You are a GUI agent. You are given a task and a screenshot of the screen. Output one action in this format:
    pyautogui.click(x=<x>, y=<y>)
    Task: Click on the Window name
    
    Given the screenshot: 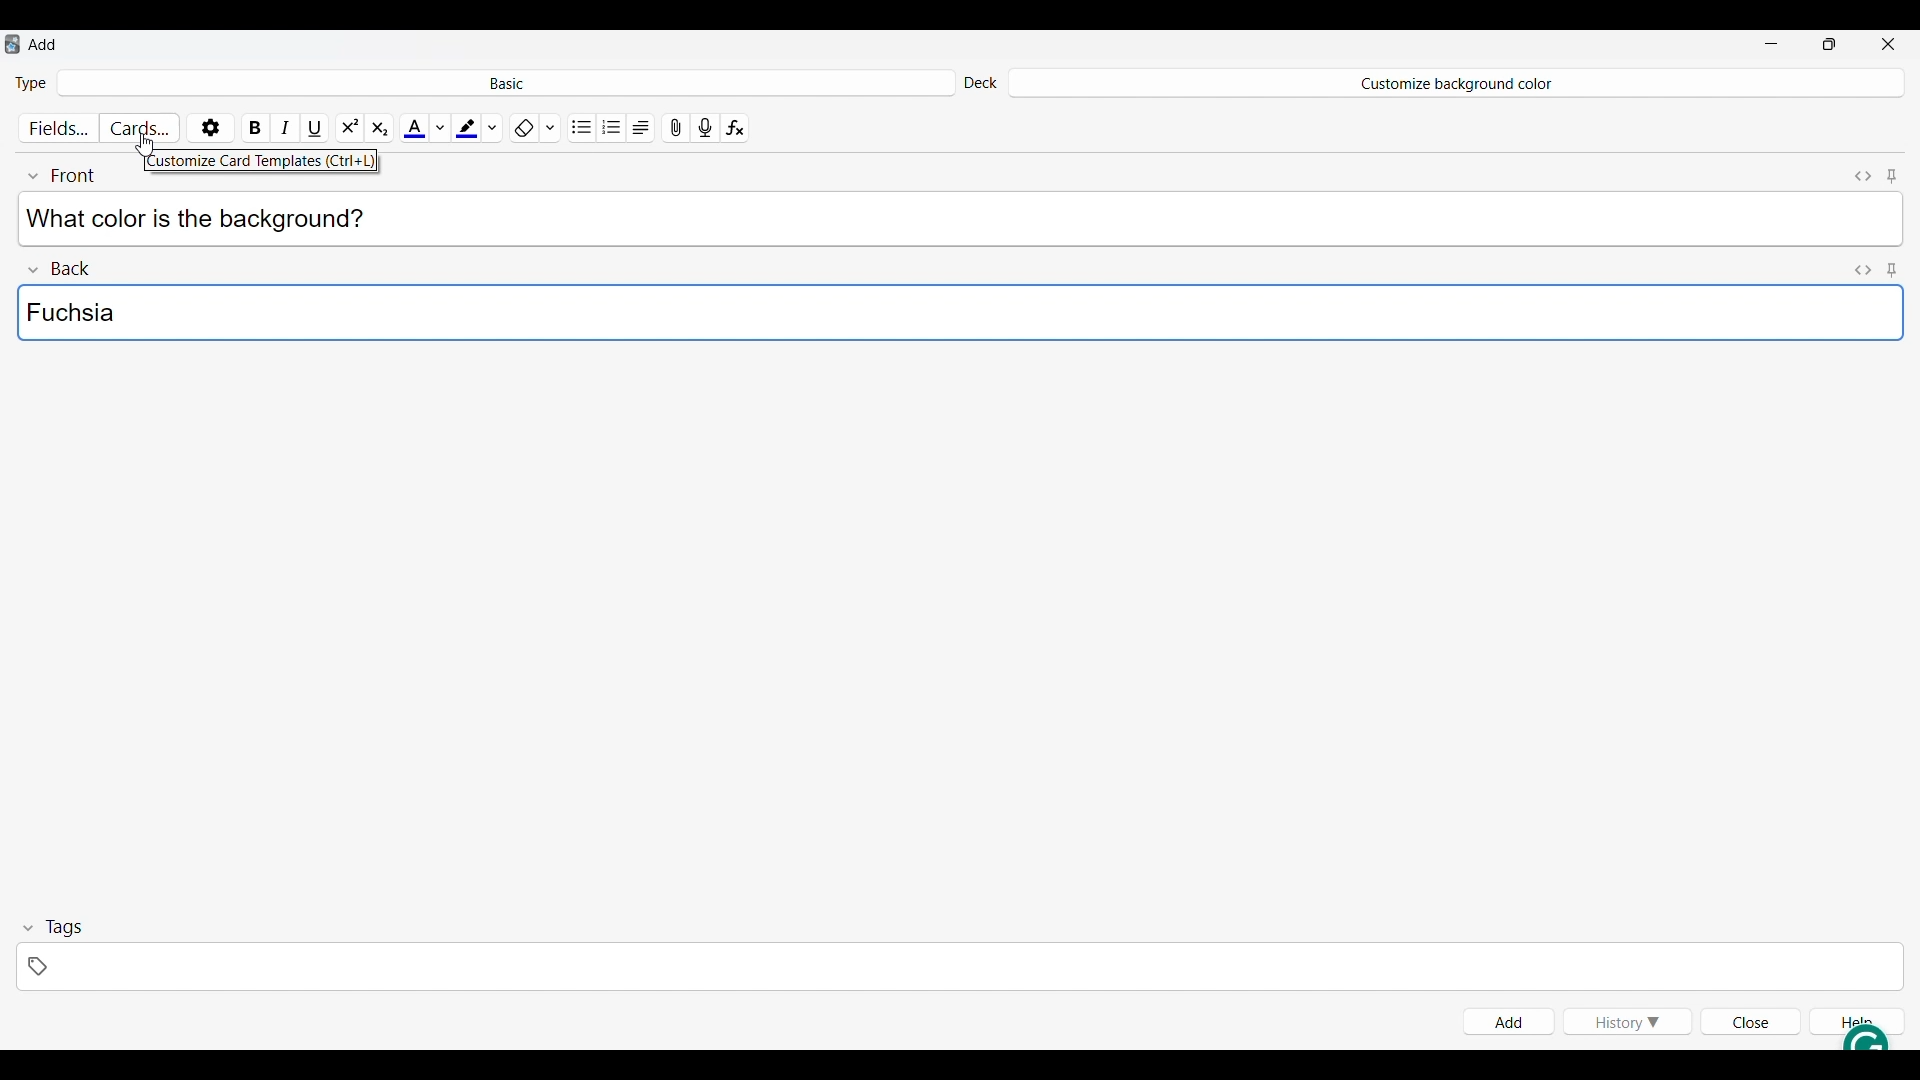 What is the action you would take?
    pyautogui.click(x=44, y=44)
    